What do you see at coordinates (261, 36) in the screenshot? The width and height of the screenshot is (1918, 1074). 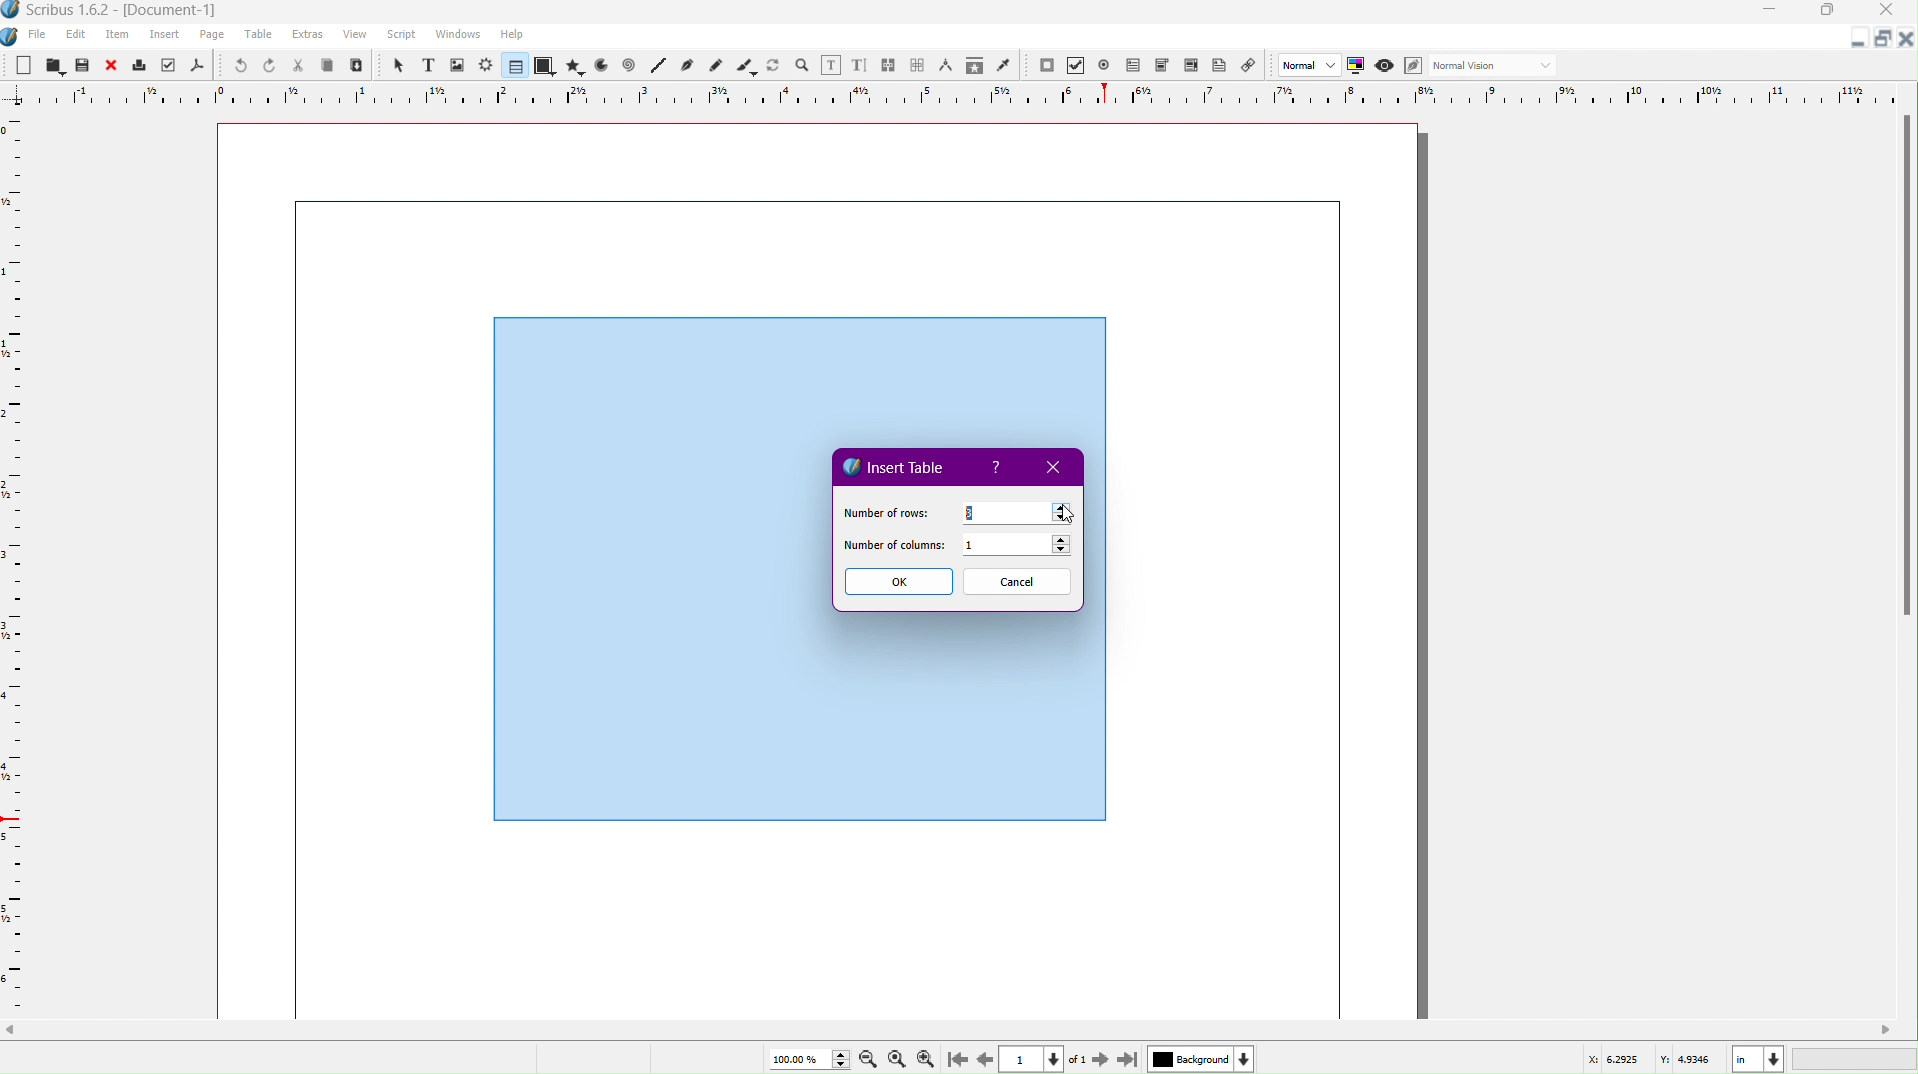 I see `Table` at bounding box center [261, 36].